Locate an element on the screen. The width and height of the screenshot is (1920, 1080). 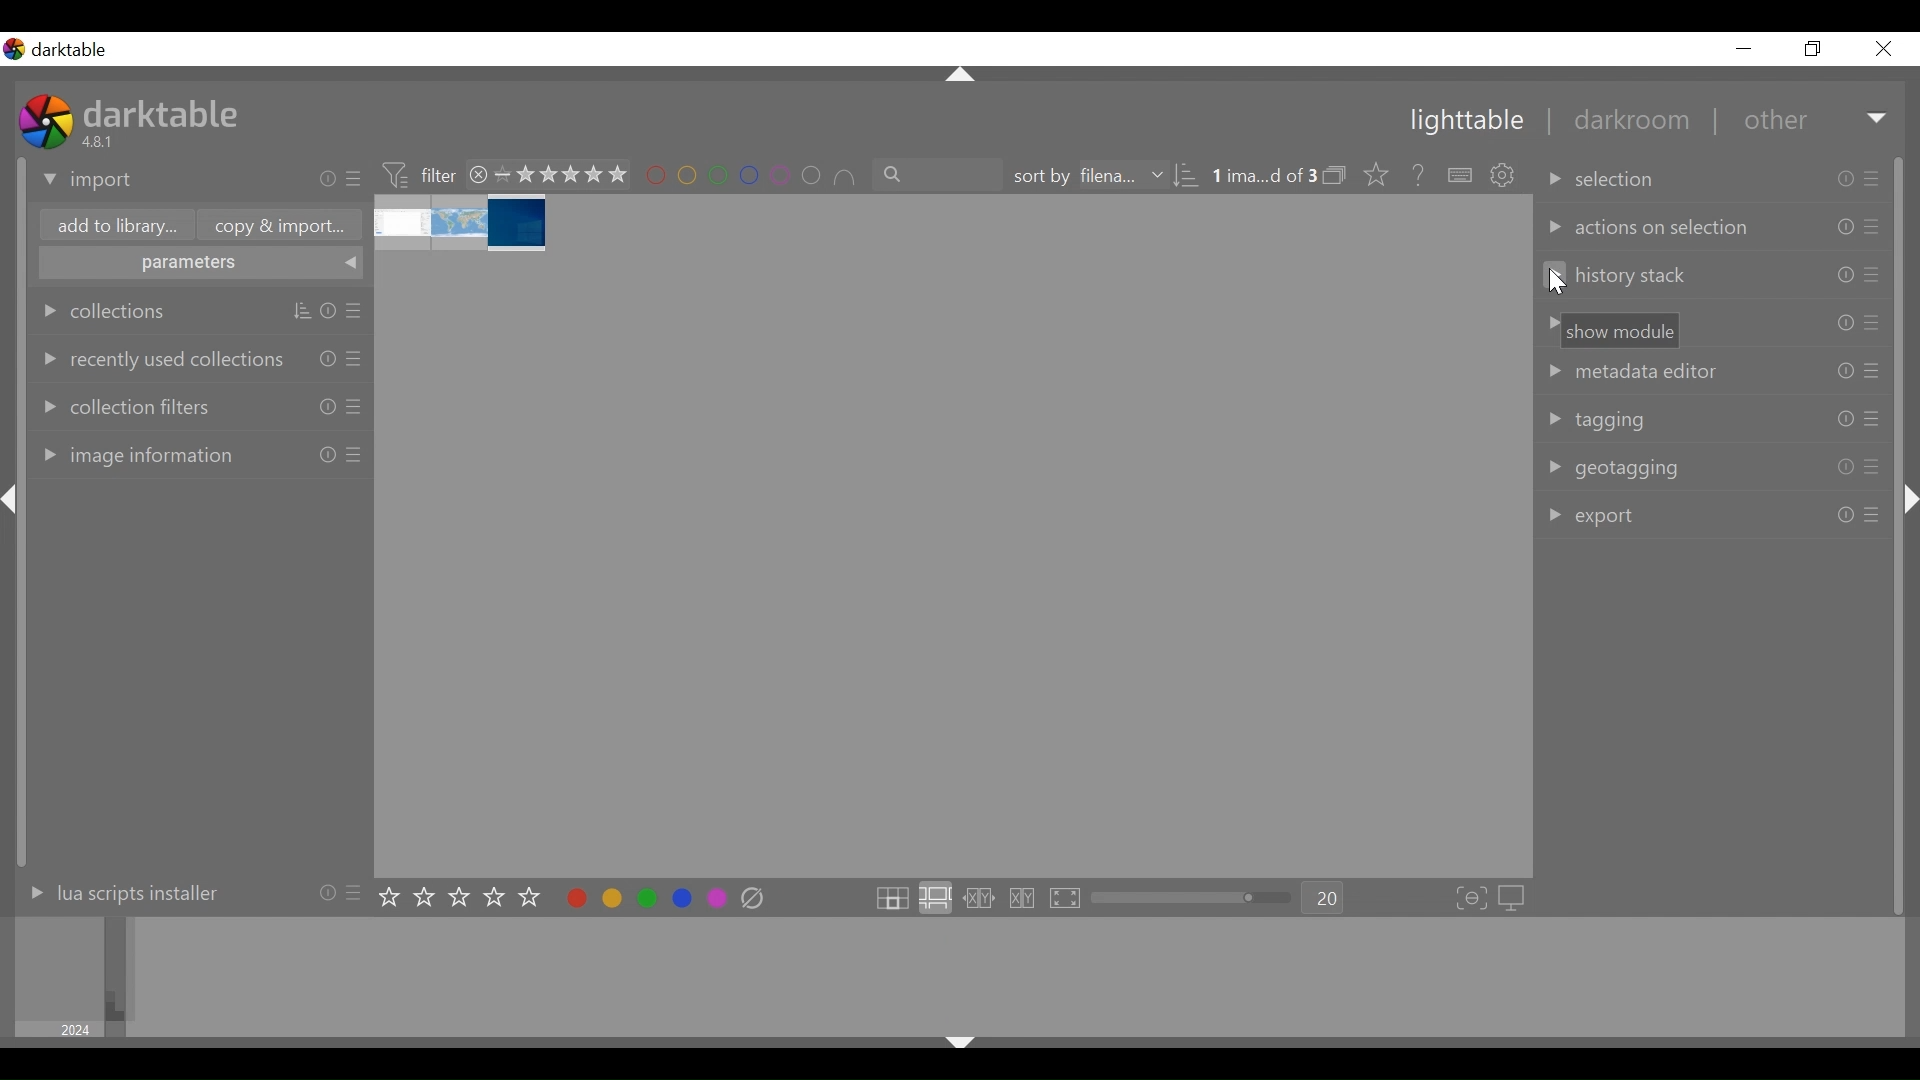
Collapse  is located at coordinates (1912, 500).